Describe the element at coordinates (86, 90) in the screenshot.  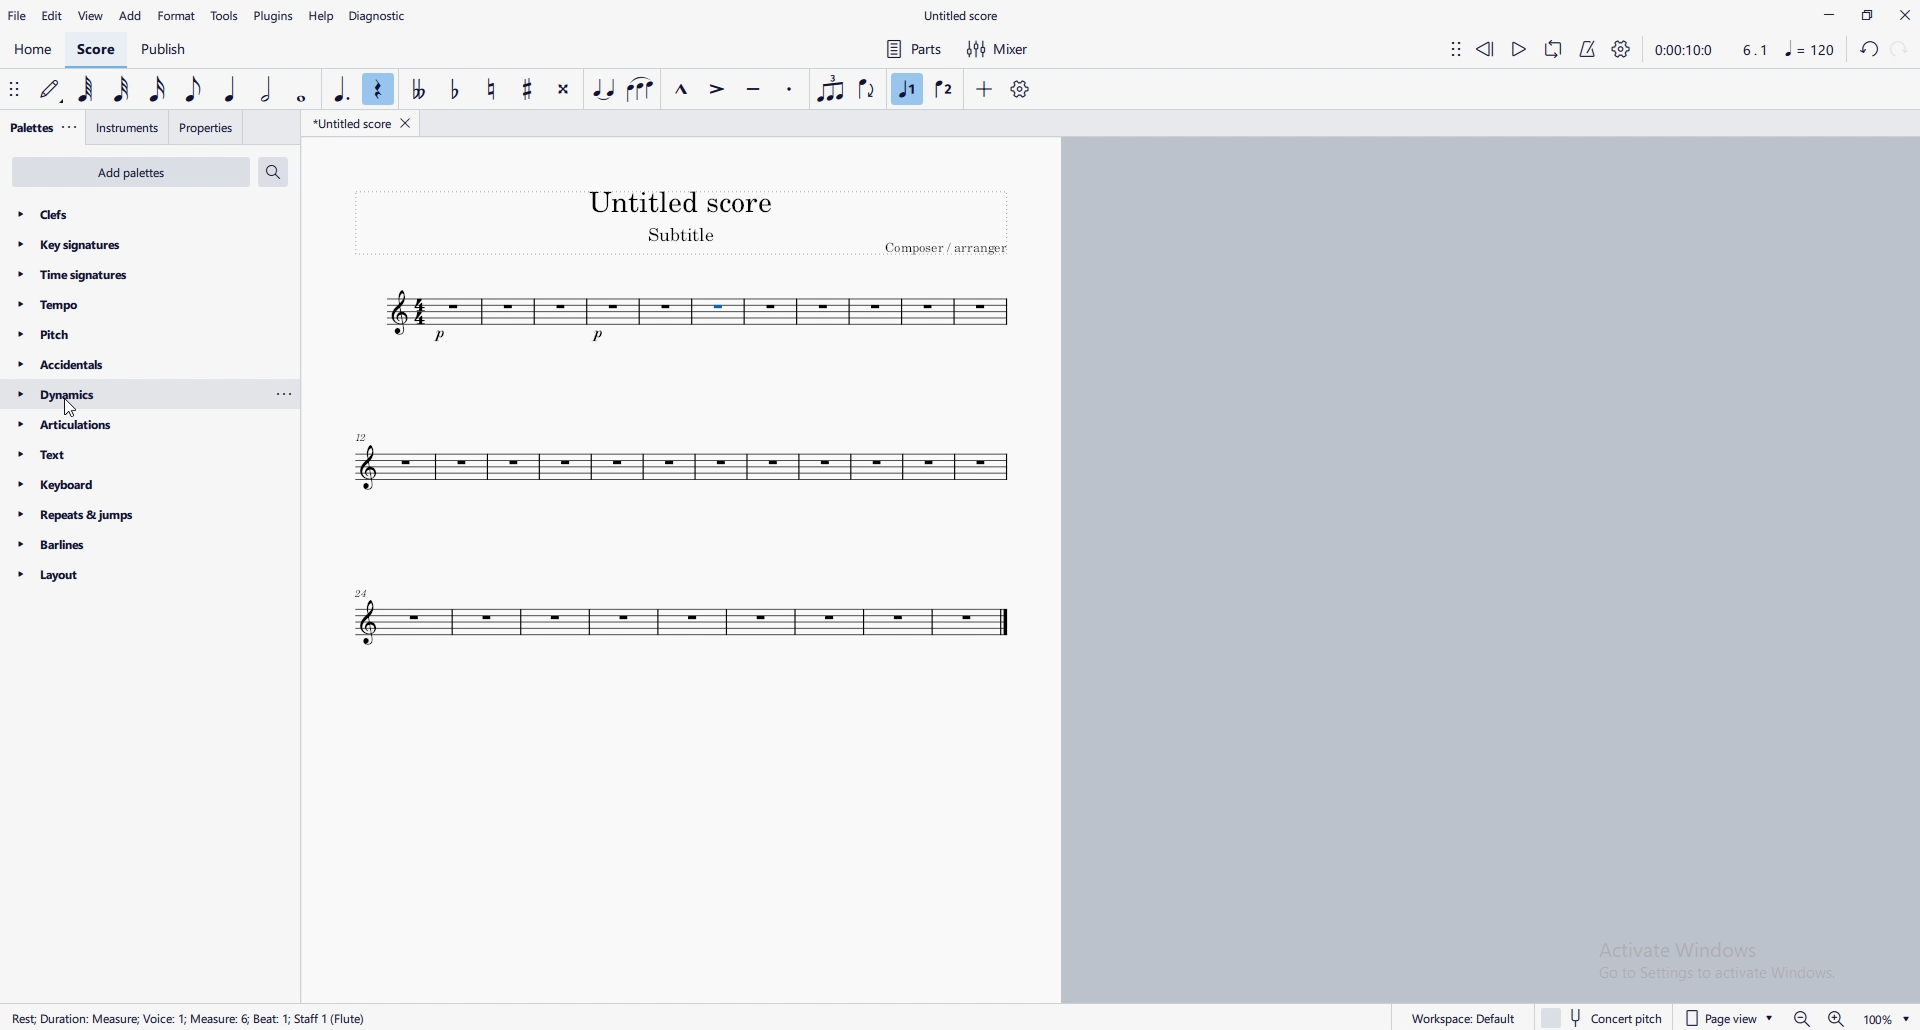
I see `64th note` at that location.